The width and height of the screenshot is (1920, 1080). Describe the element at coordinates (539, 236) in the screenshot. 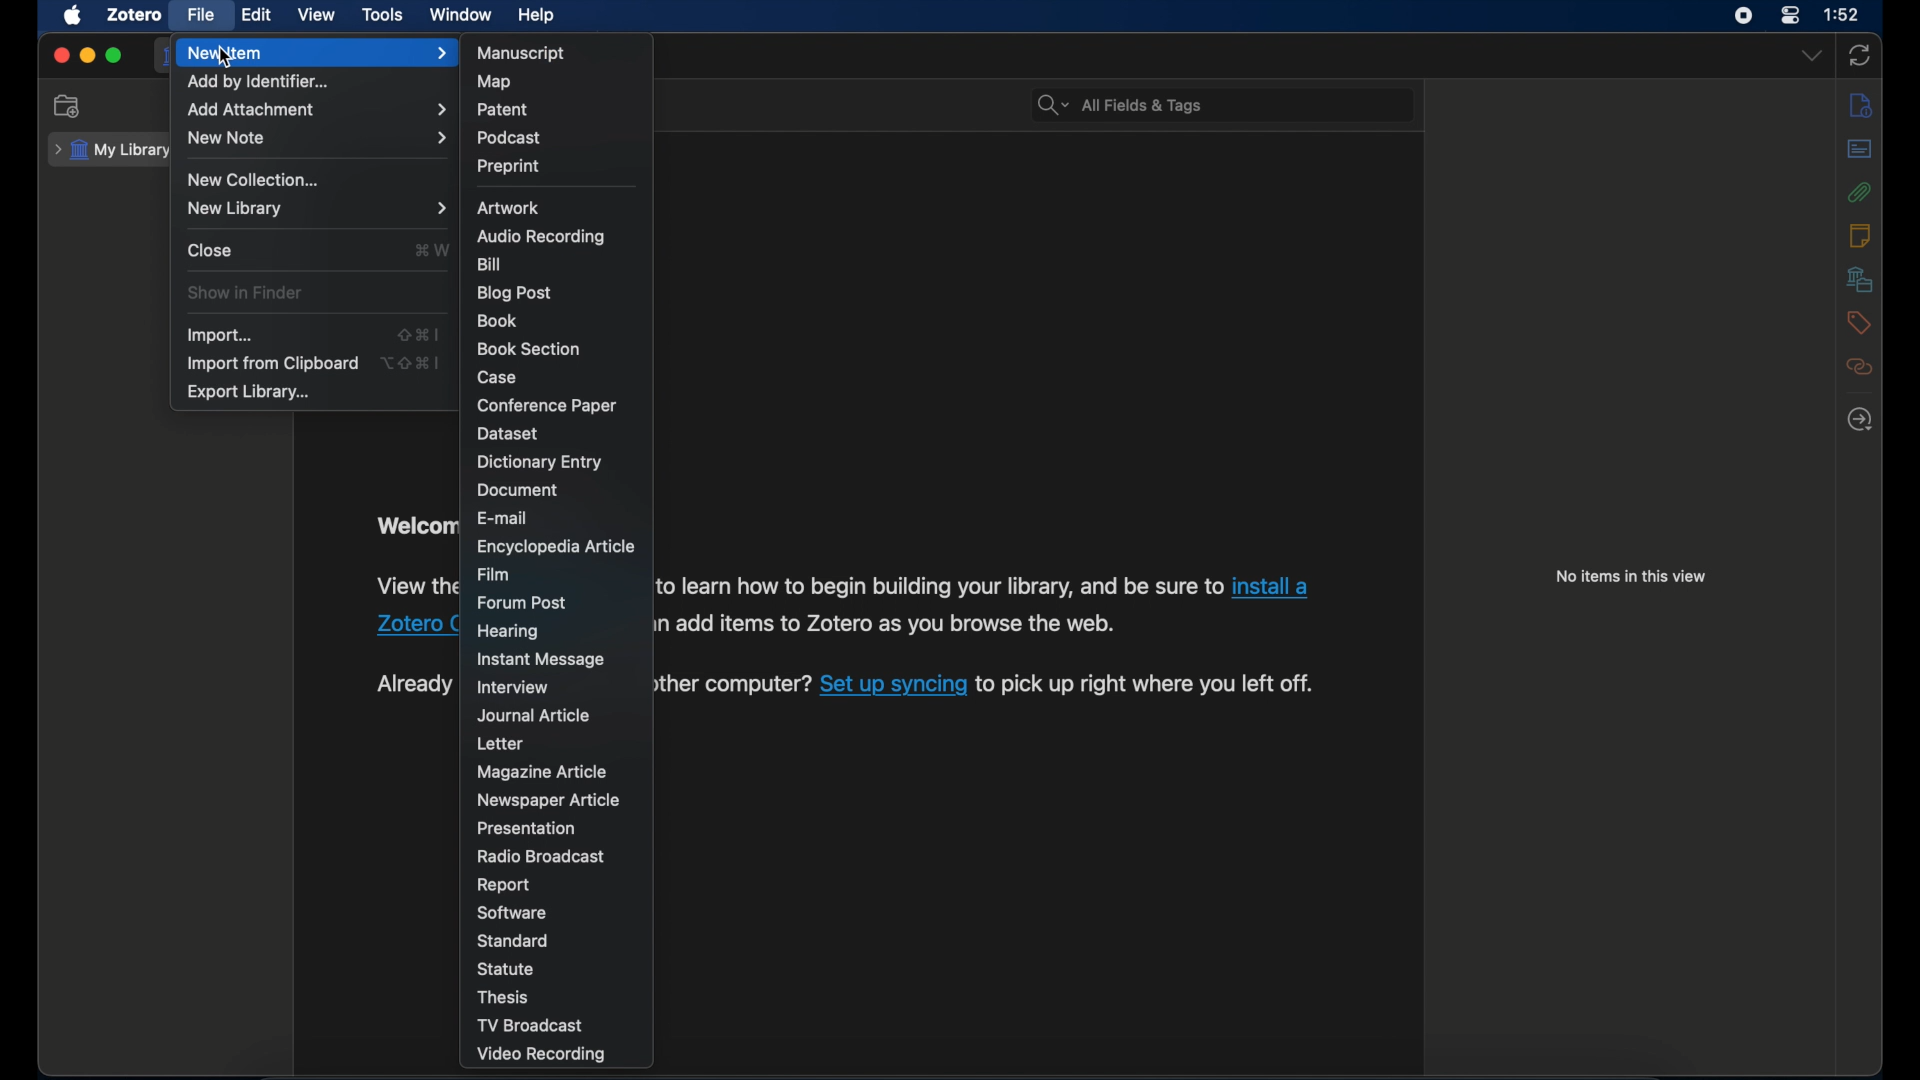

I see `audio recording` at that location.